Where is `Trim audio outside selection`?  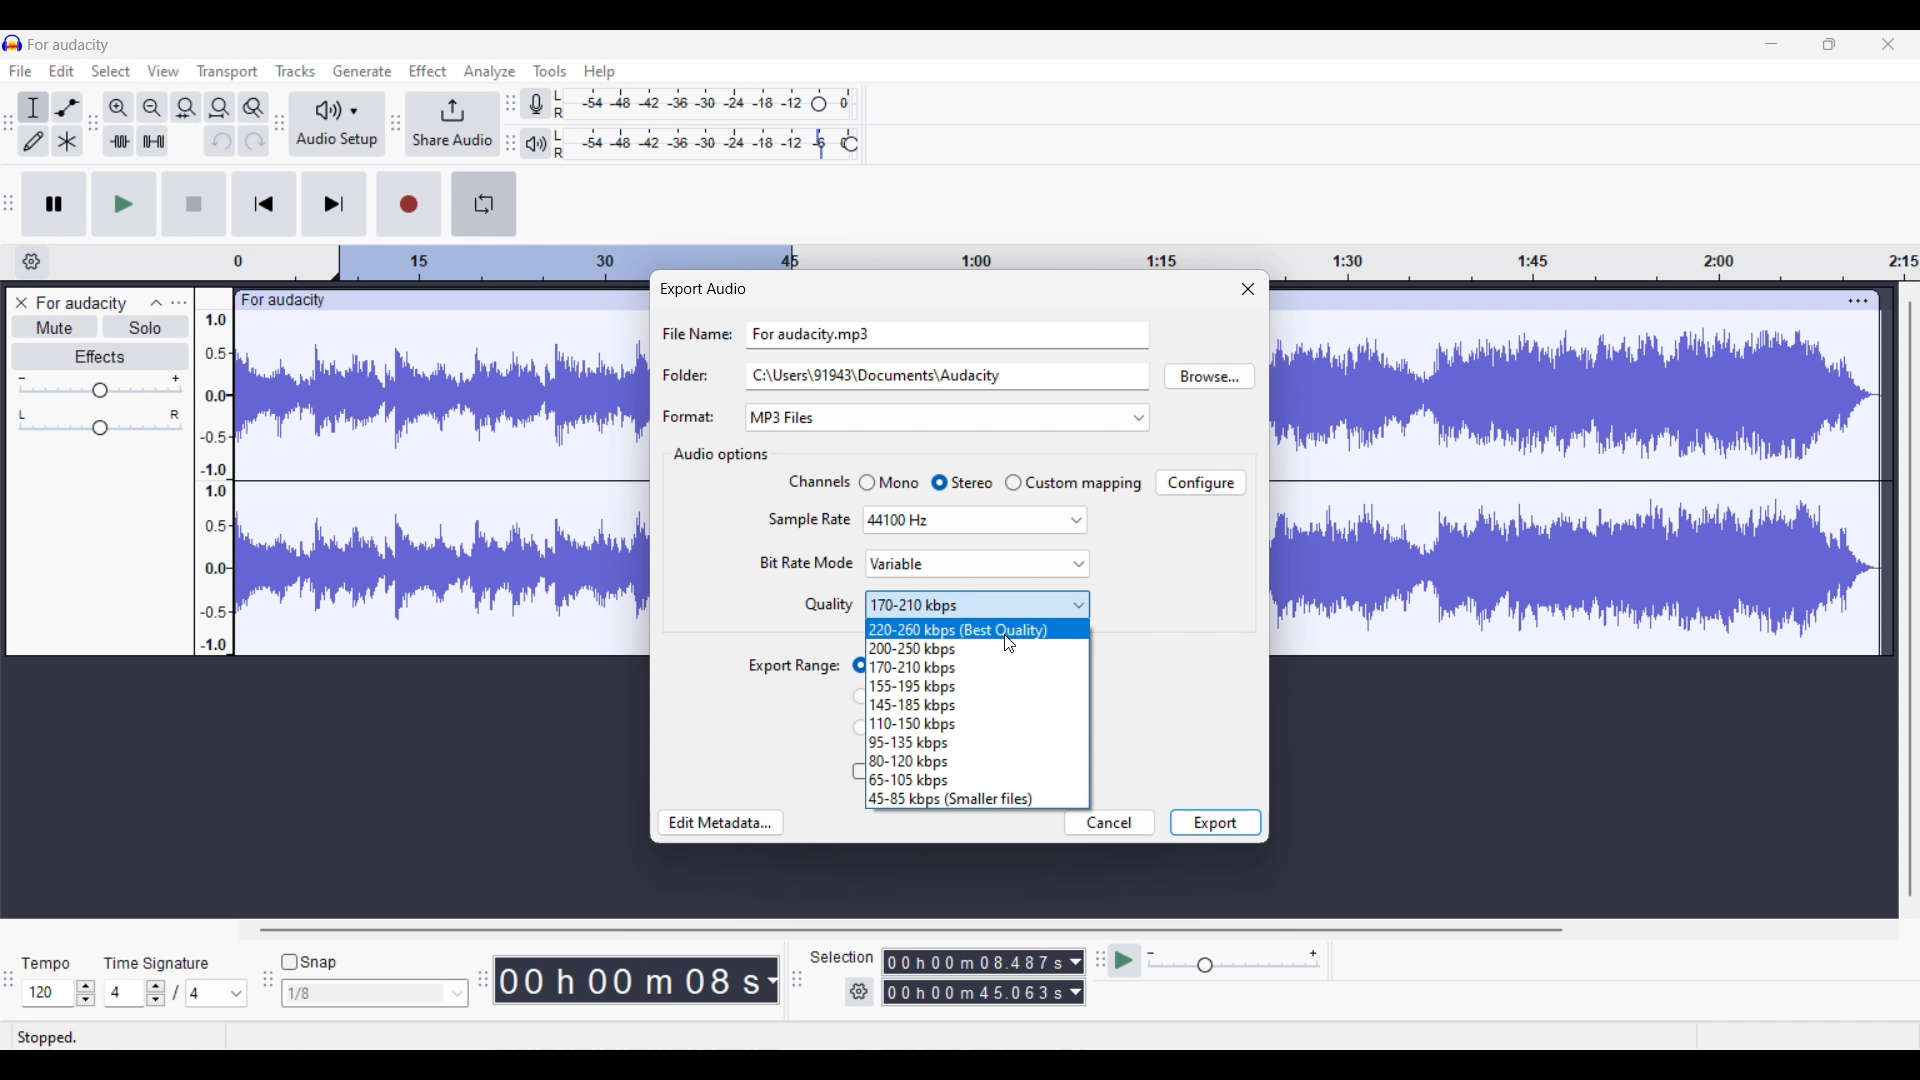
Trim audio outside selection is located at coordinates (119, 141).